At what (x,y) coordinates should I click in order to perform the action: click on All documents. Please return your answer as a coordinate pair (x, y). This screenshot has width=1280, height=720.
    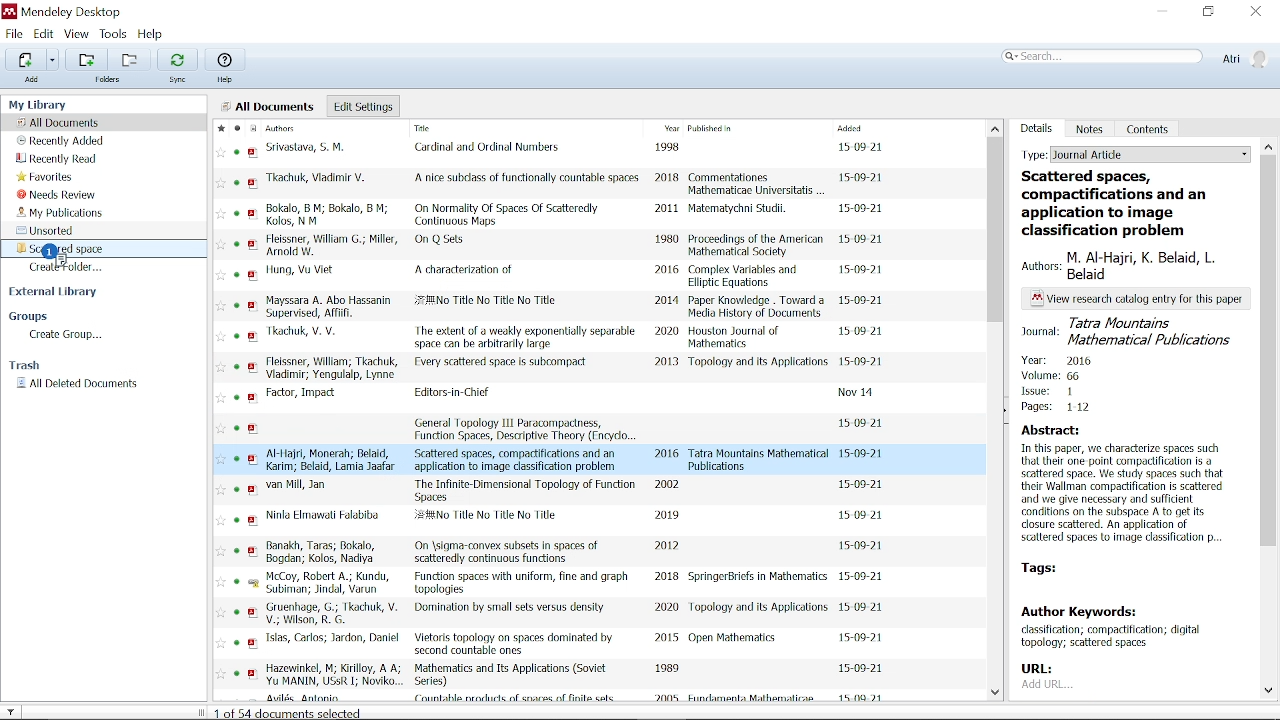
    Looking at the image, I should click on (60, 122).